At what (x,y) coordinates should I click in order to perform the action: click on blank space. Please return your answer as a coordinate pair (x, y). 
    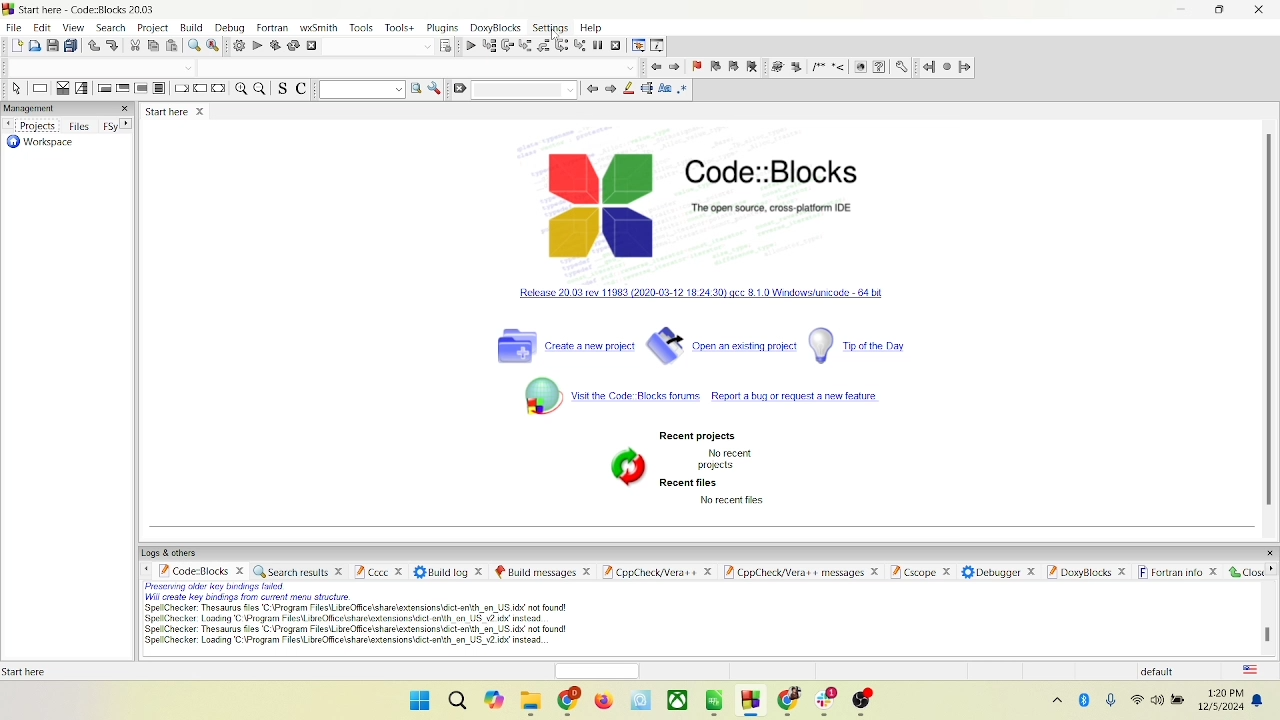
    Looking at the image, I should click on (375, 46).